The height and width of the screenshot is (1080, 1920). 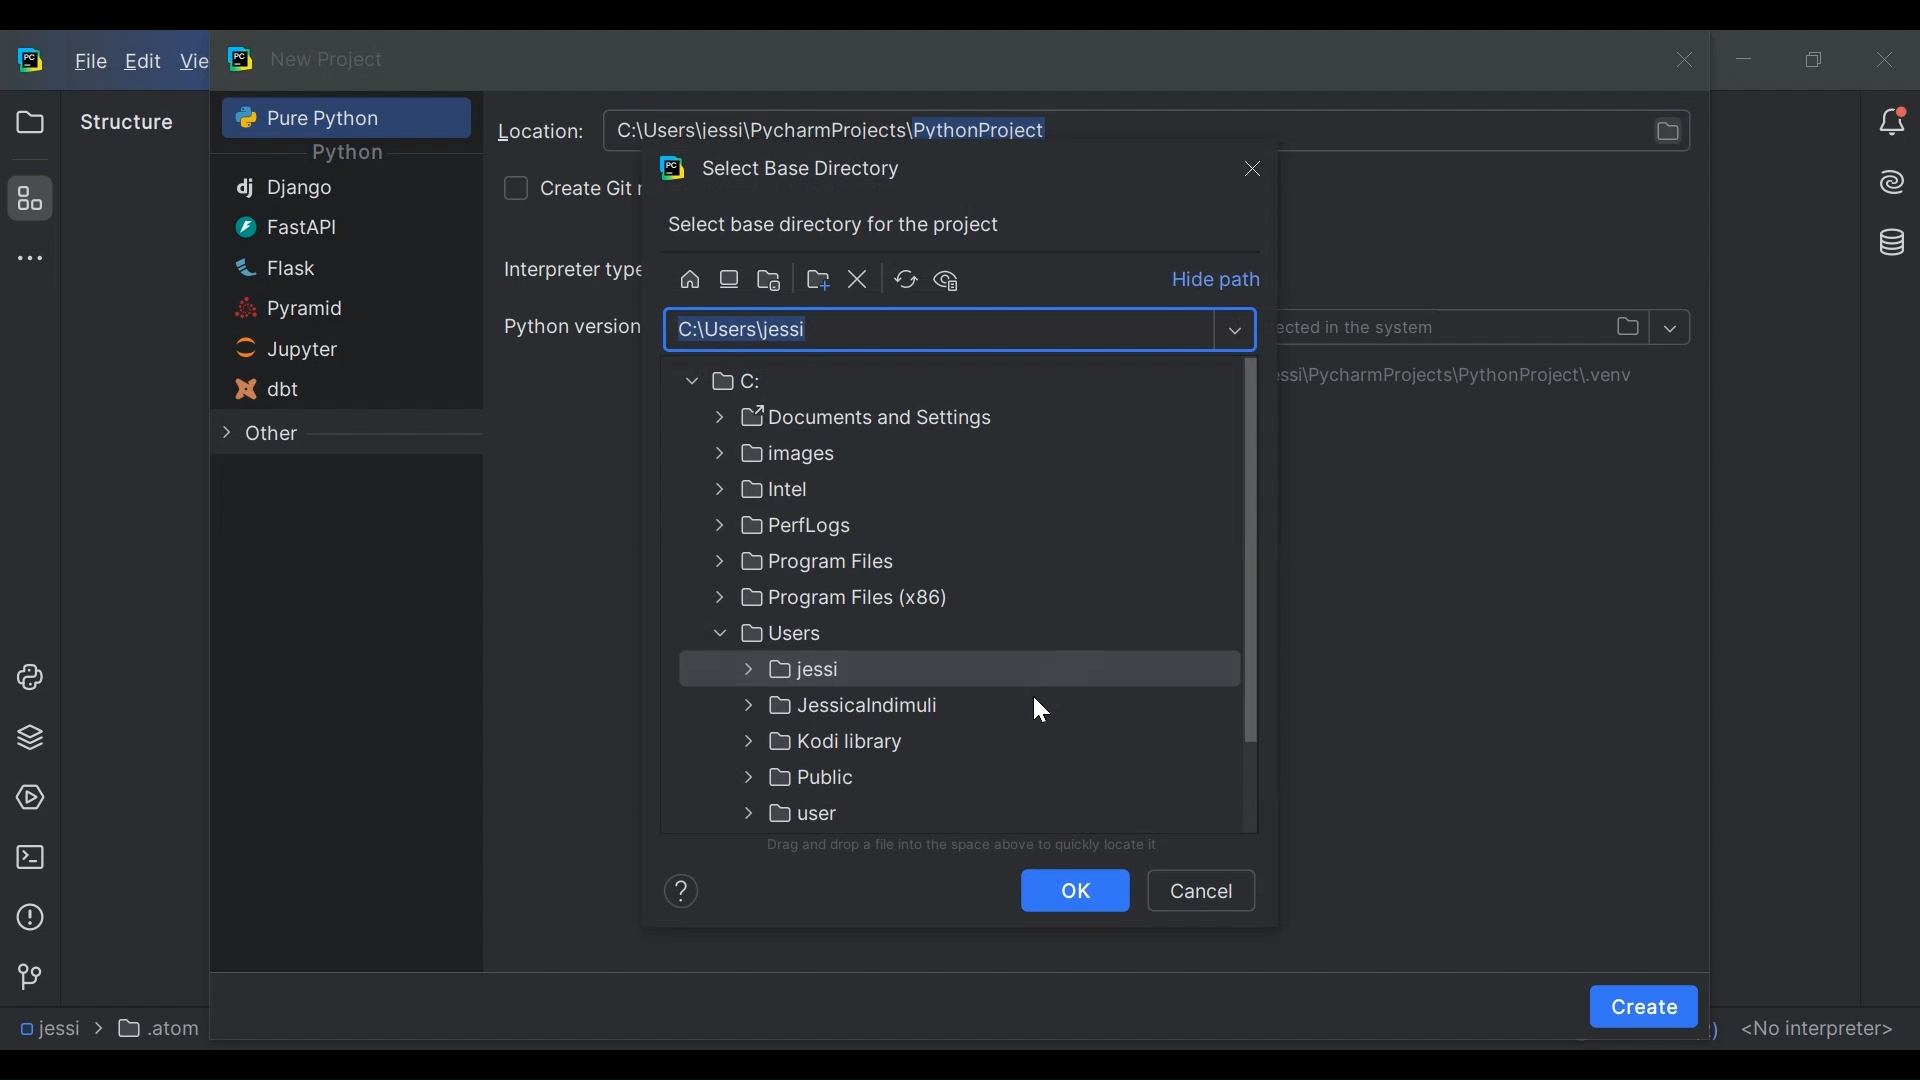 I want to click on Directories, so click(x=1152, y=129).